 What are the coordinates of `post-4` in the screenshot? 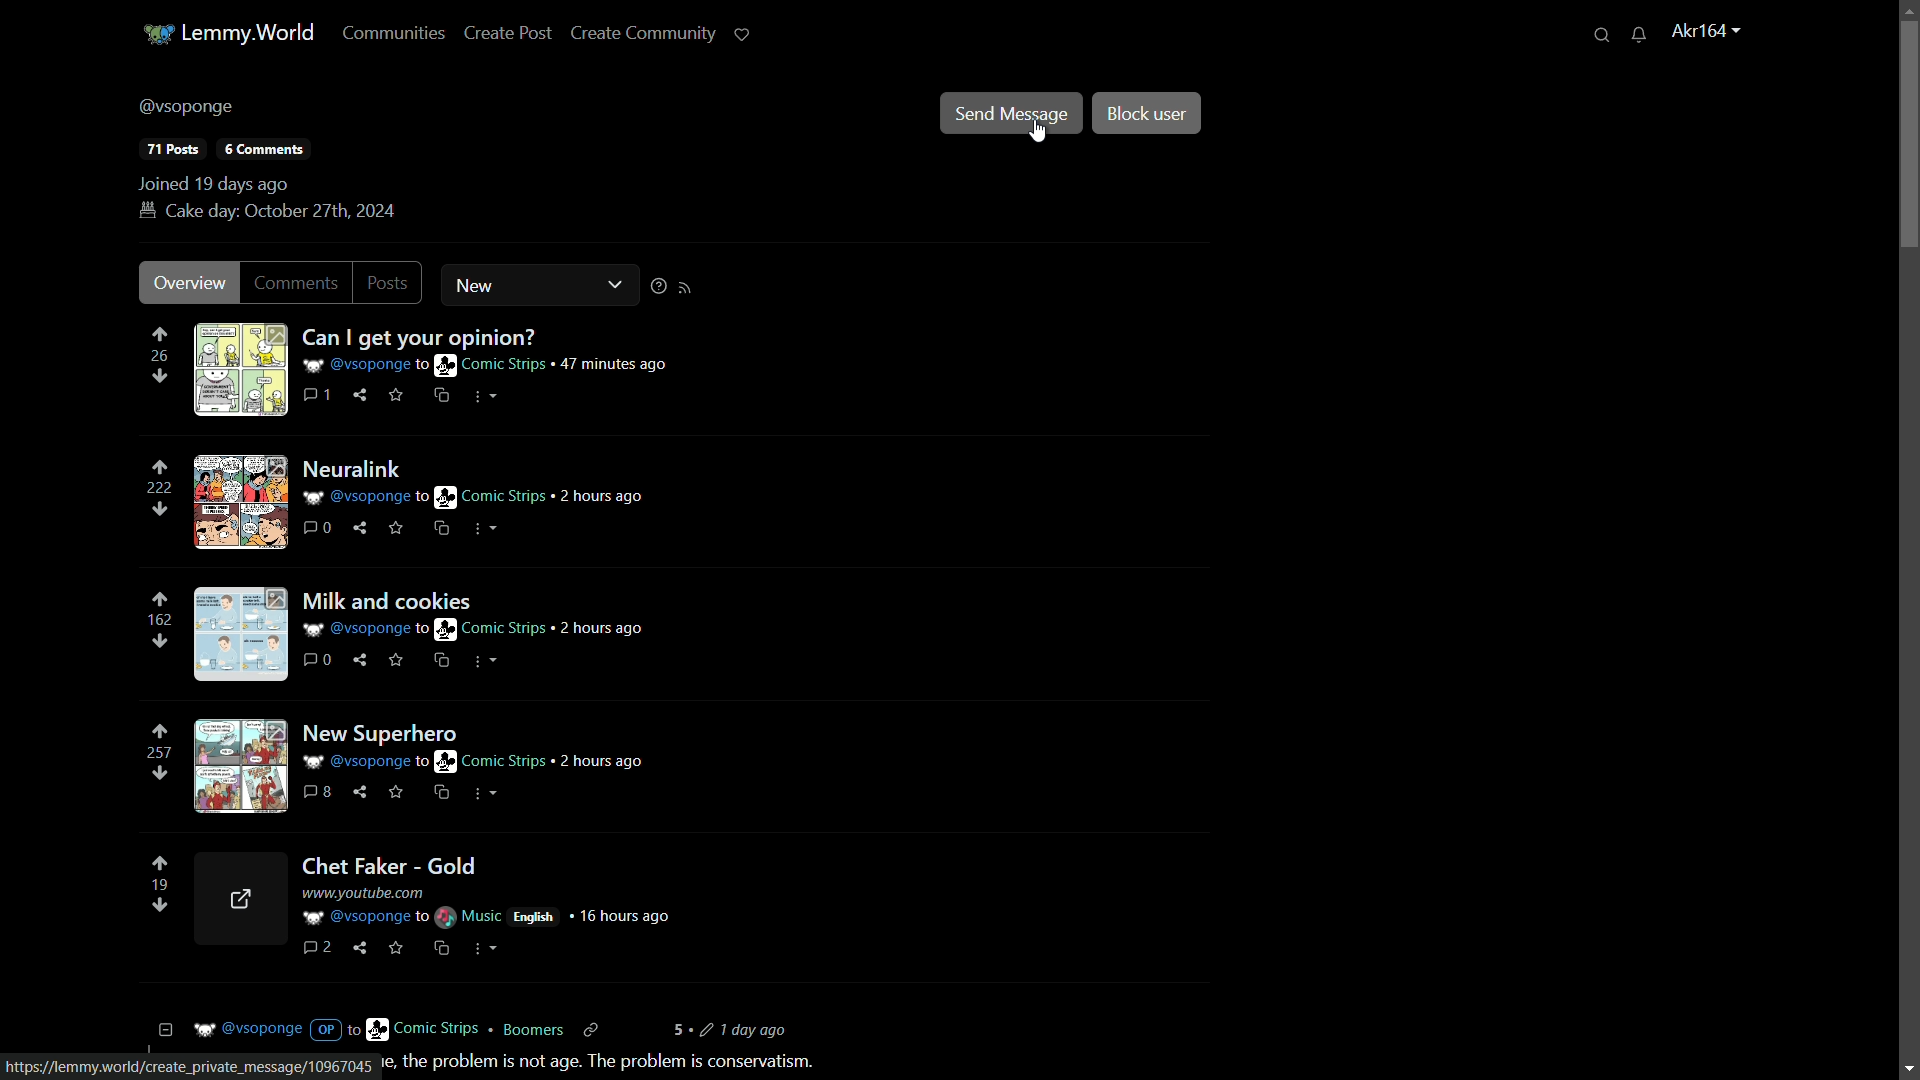 It's located at (386, 731).